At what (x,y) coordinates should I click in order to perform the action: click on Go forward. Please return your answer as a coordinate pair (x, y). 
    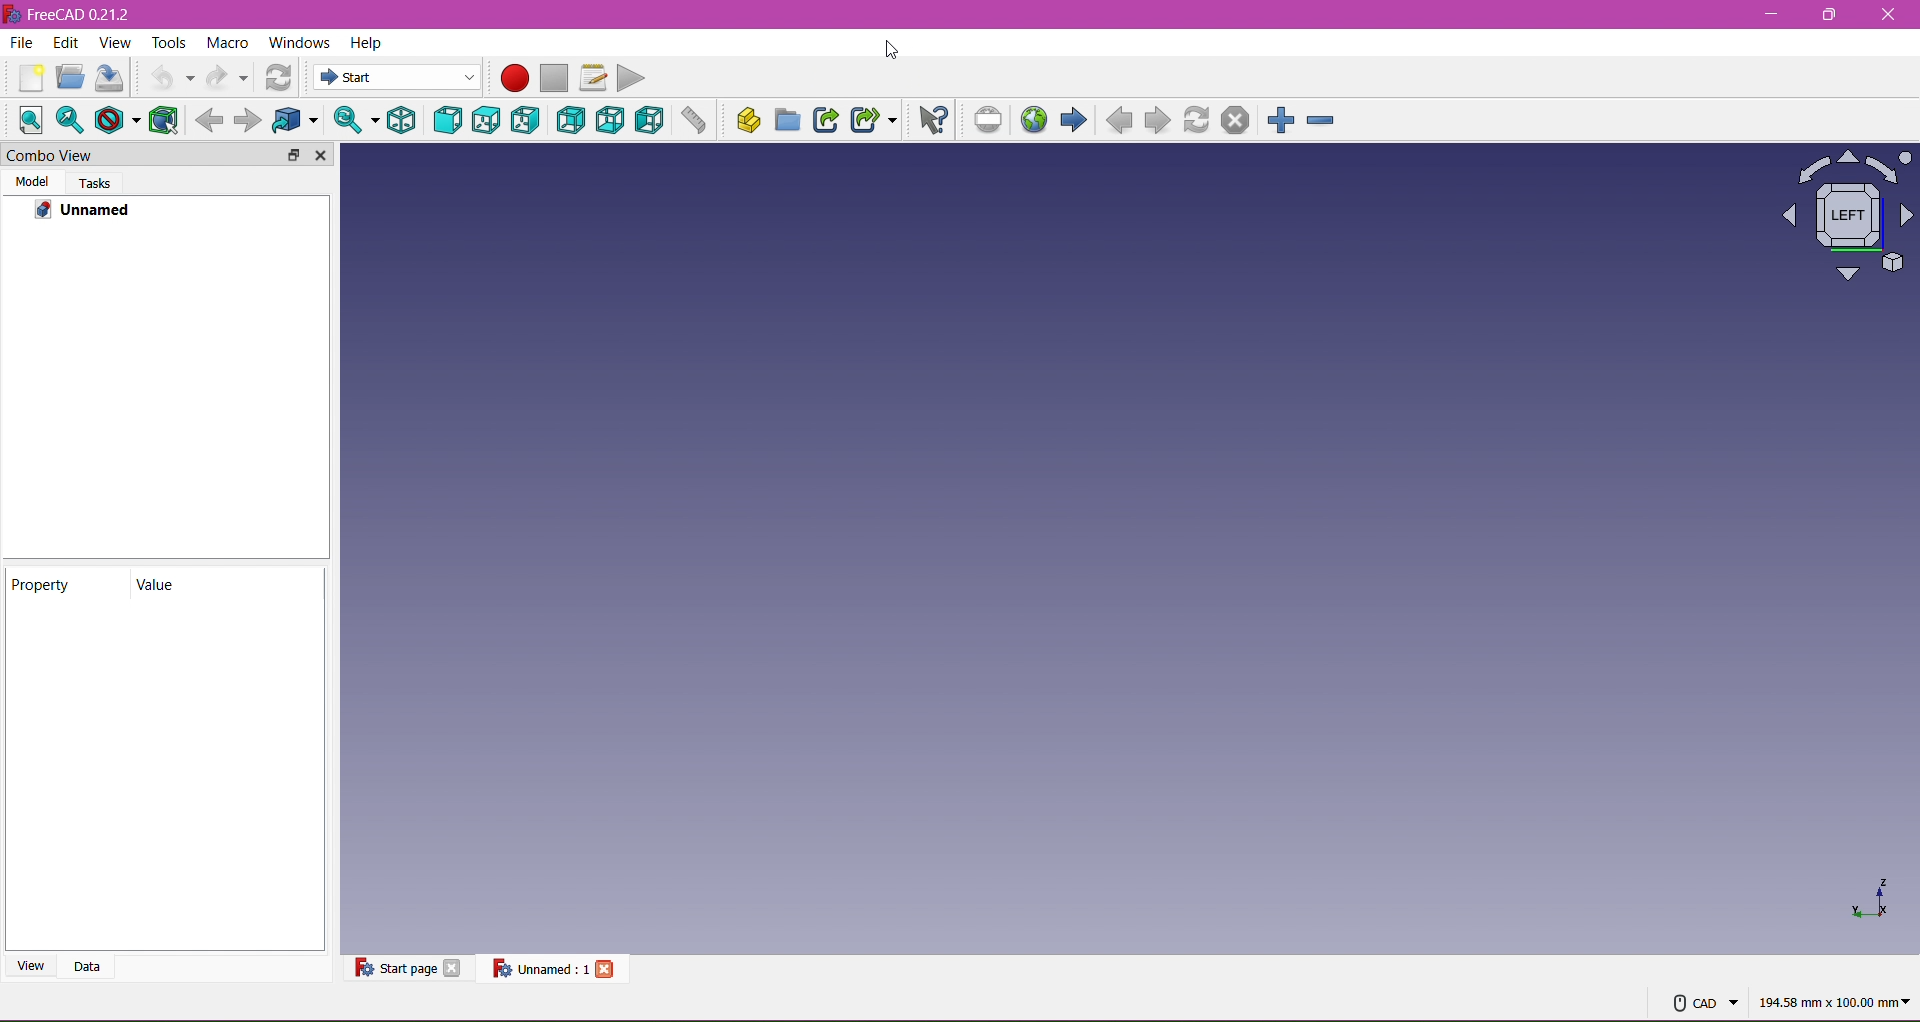
    Looking at the image, I should click on (249, 122).